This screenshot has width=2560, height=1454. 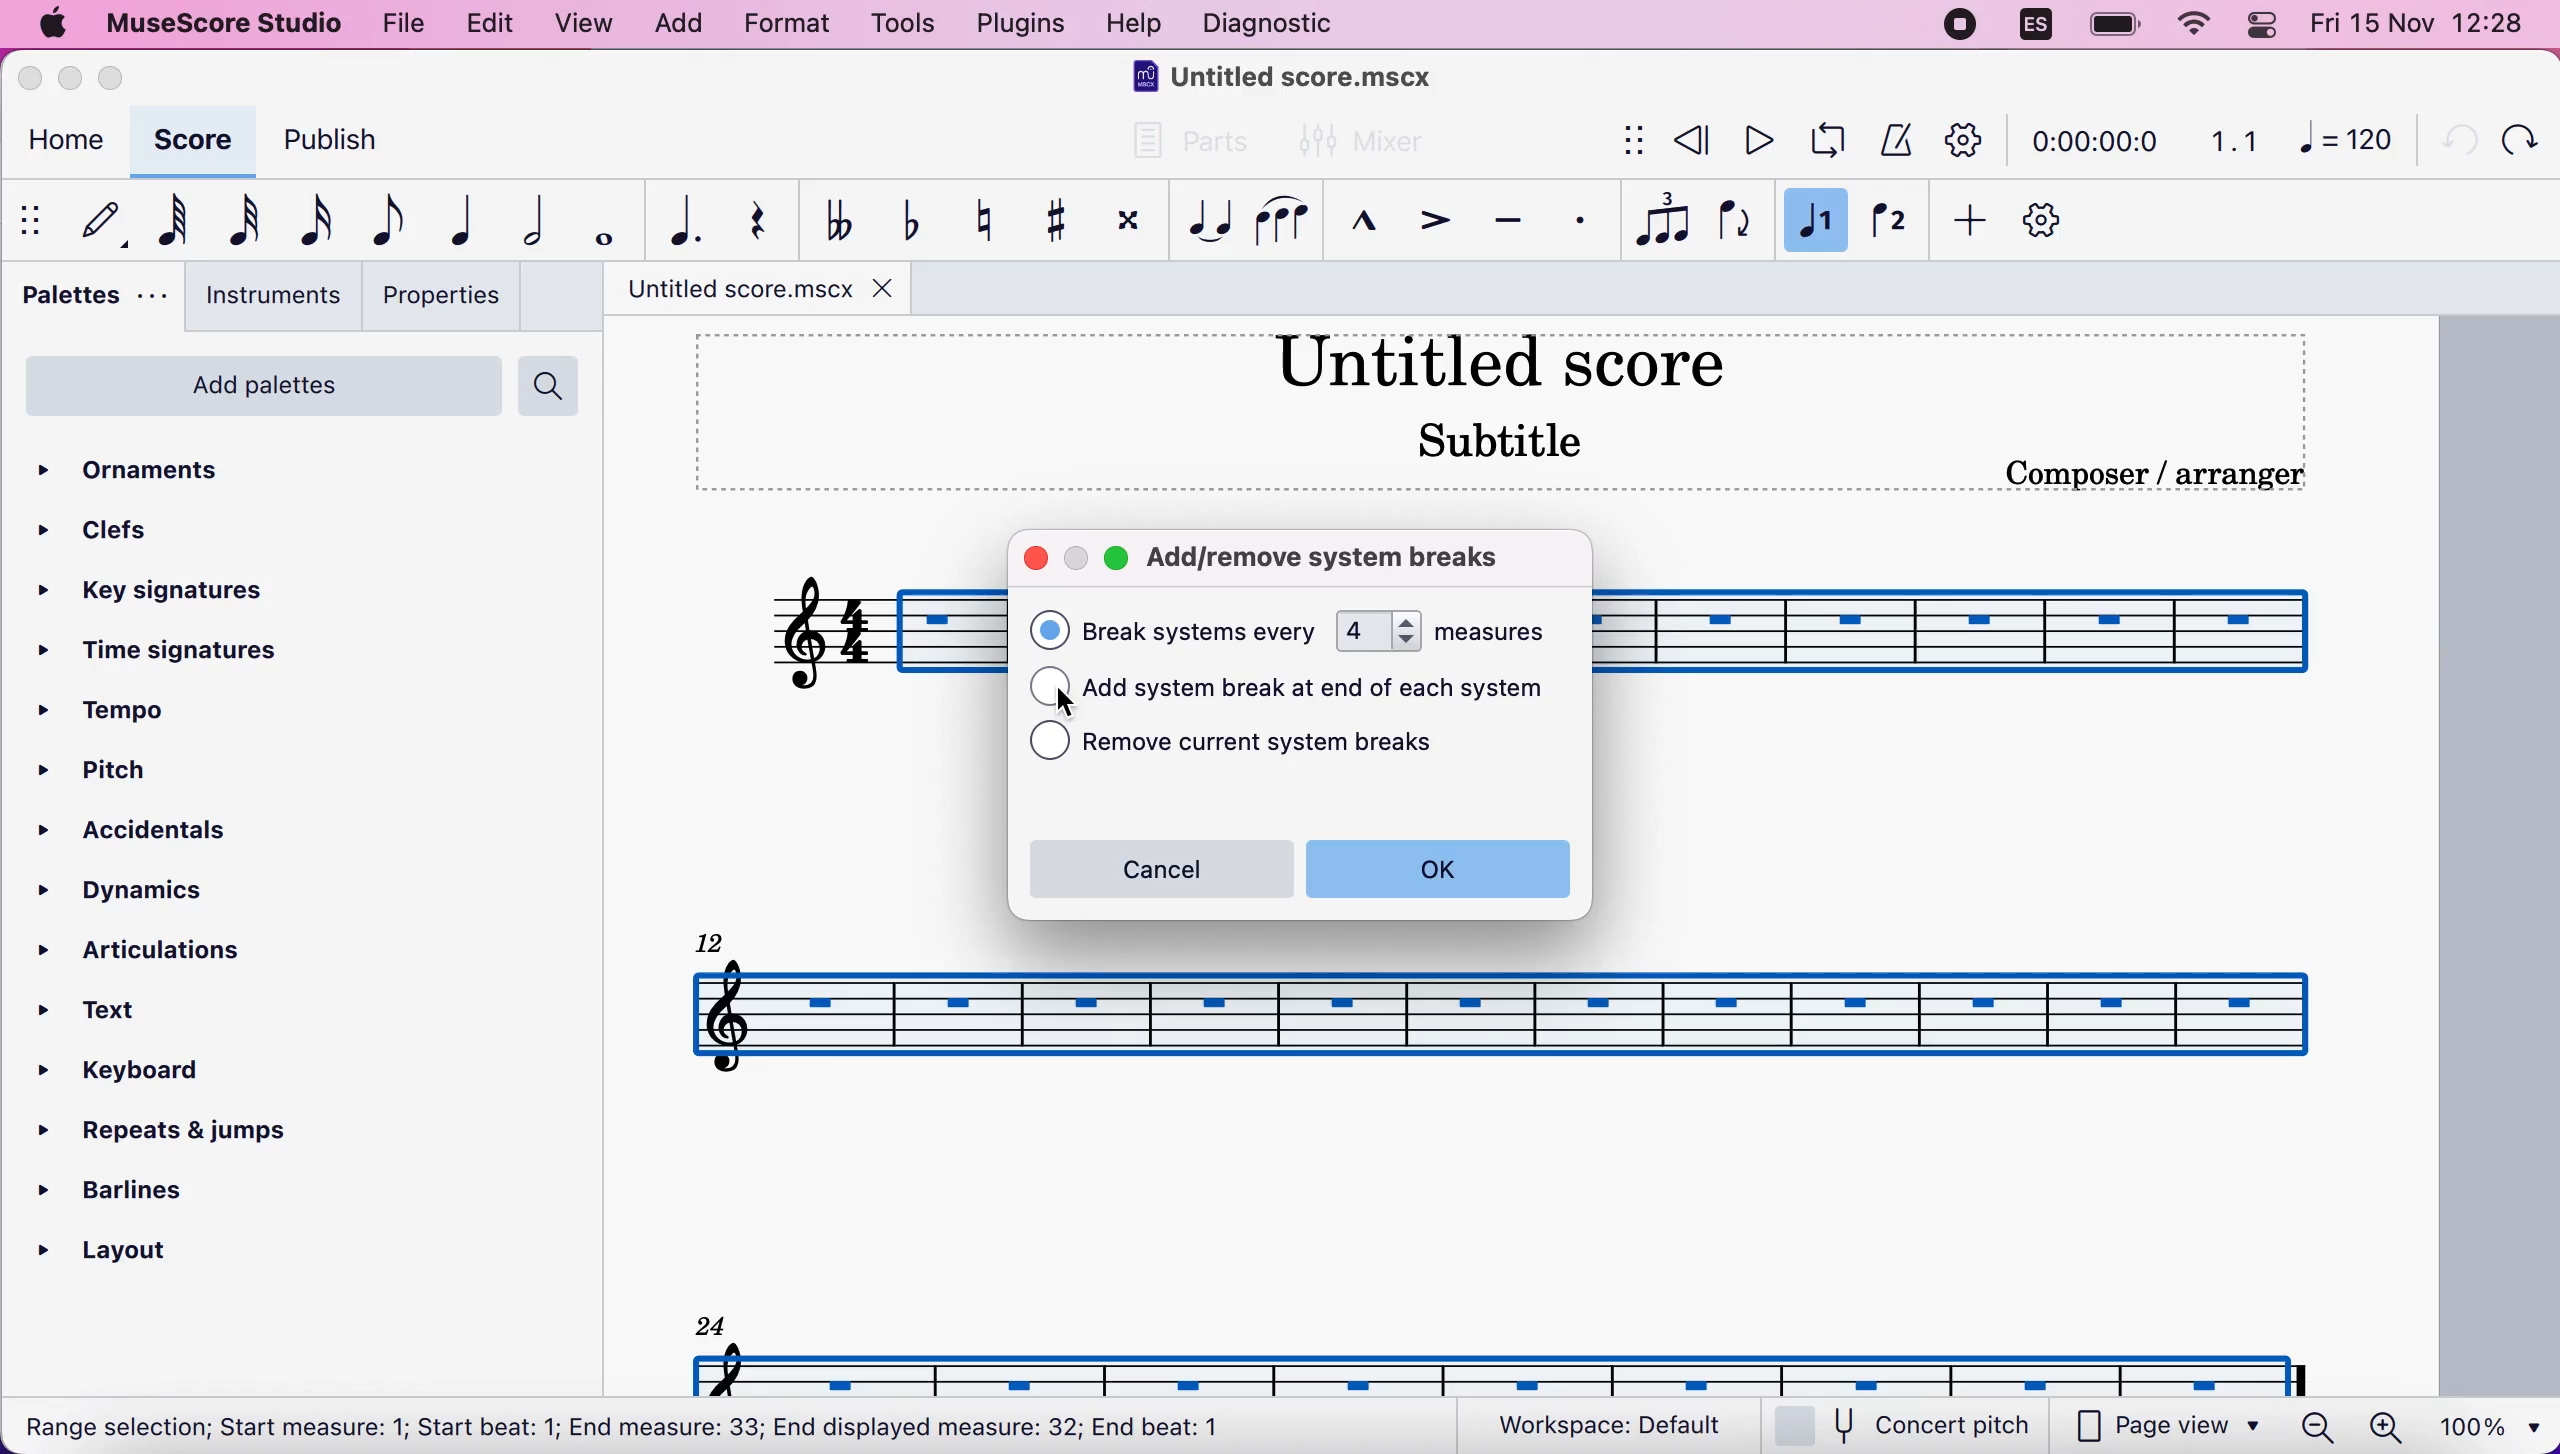 I want to click on ok, so click(x=1438, y=868).